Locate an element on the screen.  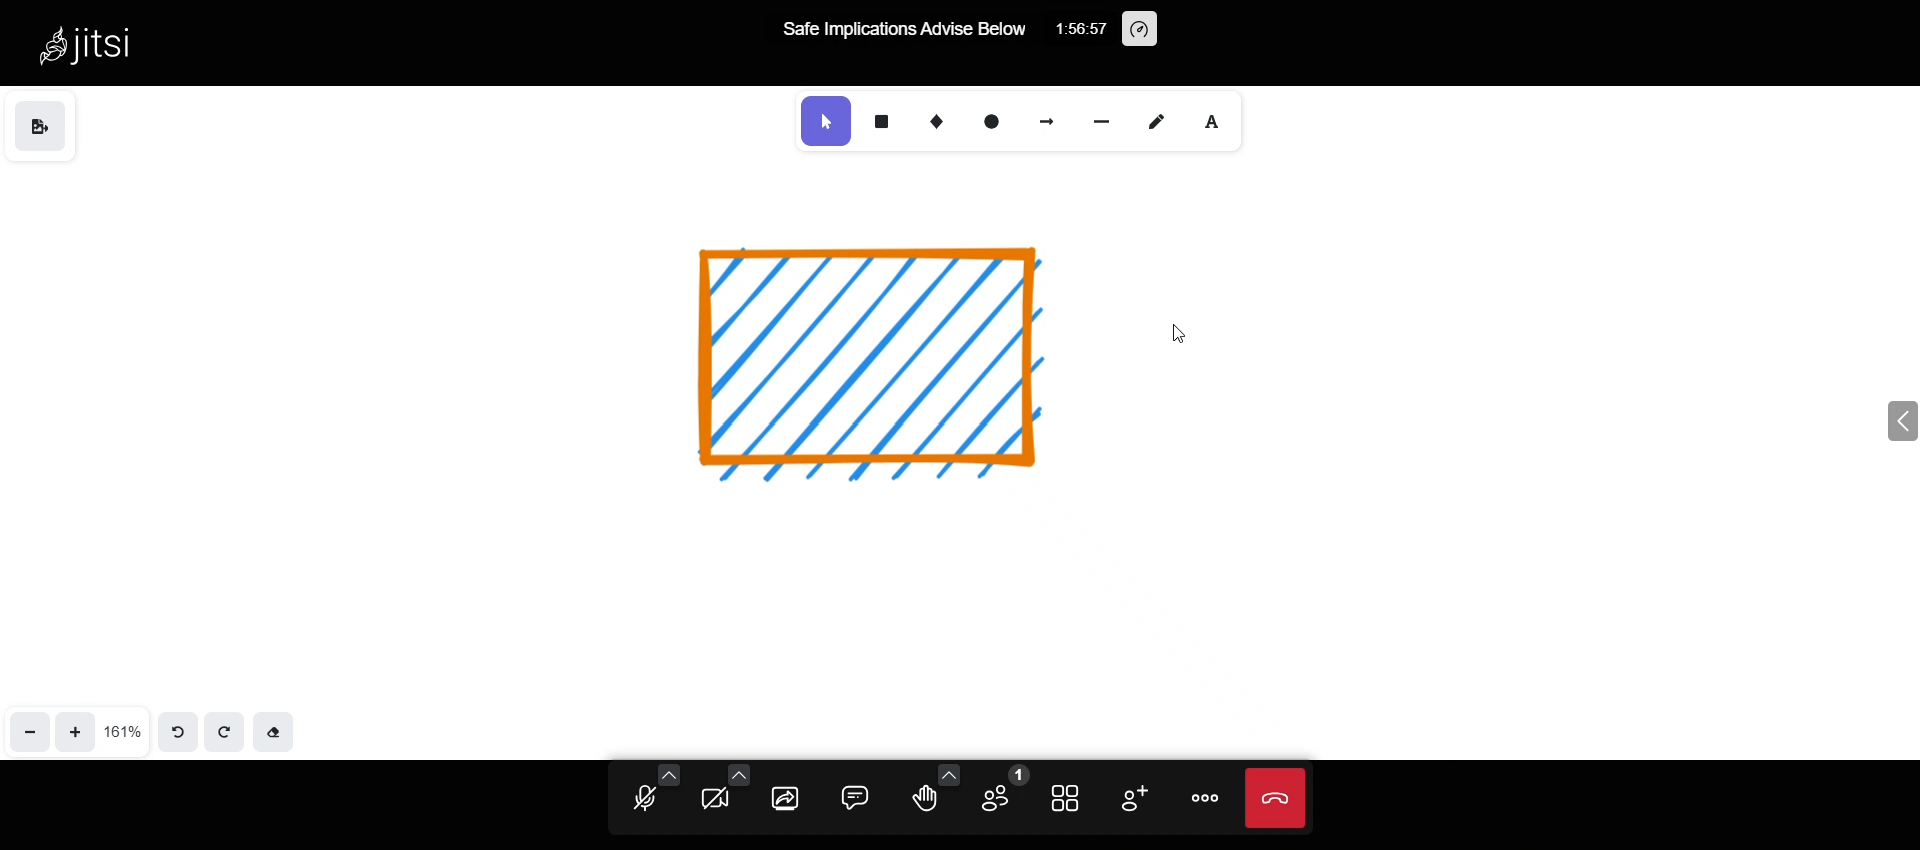
1:56:57 is located at coordinates (1081, 27).